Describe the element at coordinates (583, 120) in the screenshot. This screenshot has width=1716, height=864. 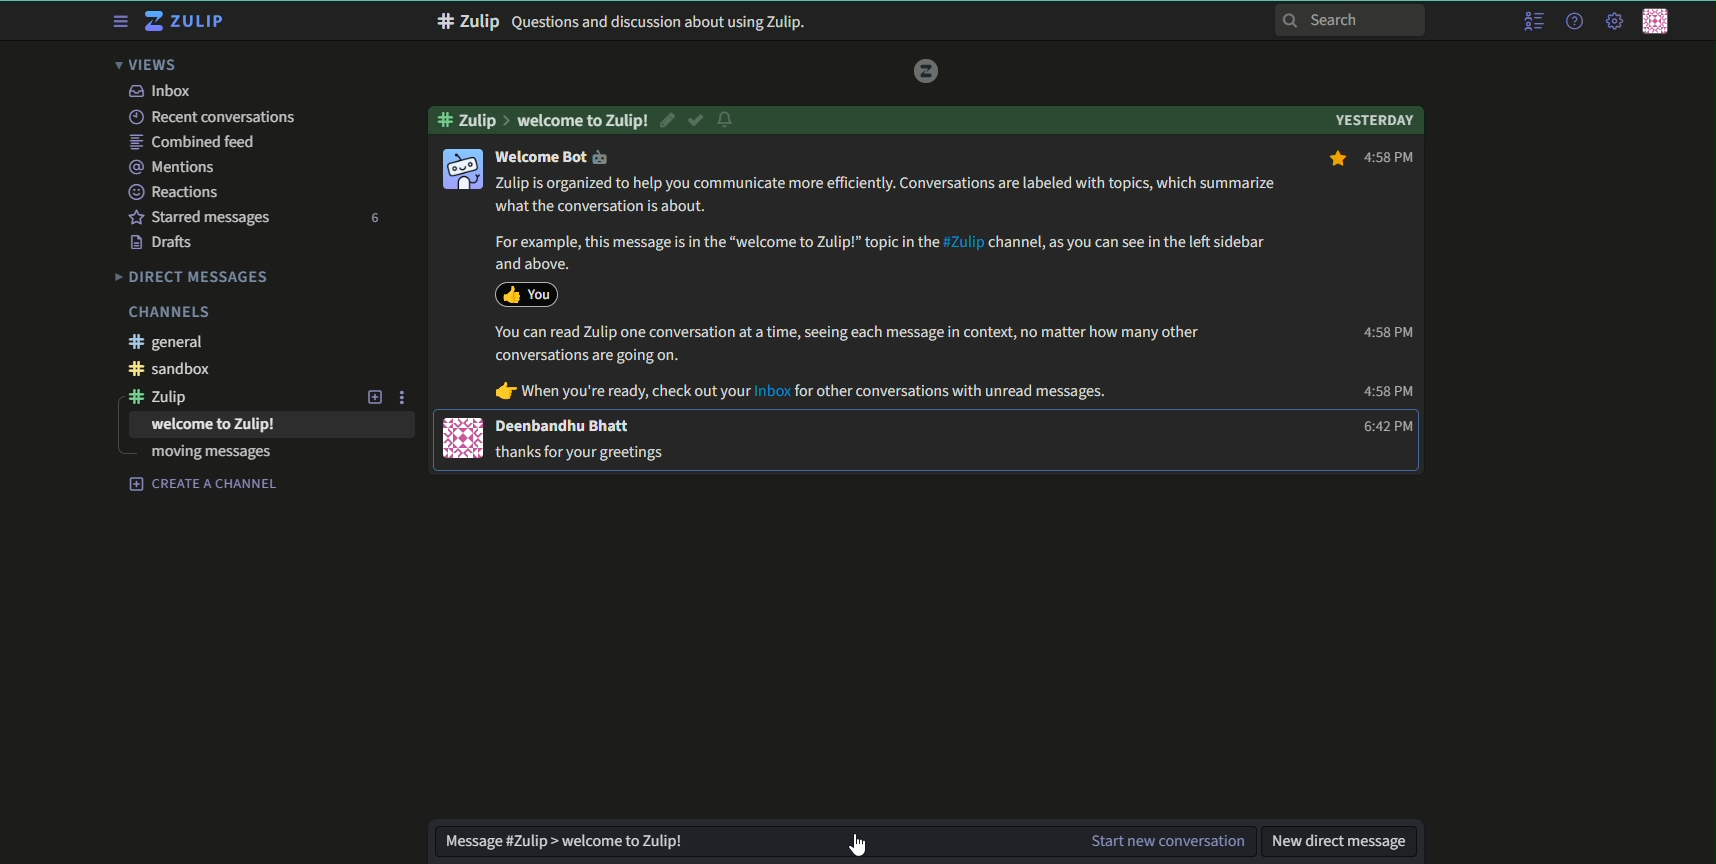
I see `Welcome to Zulip!` at that location.